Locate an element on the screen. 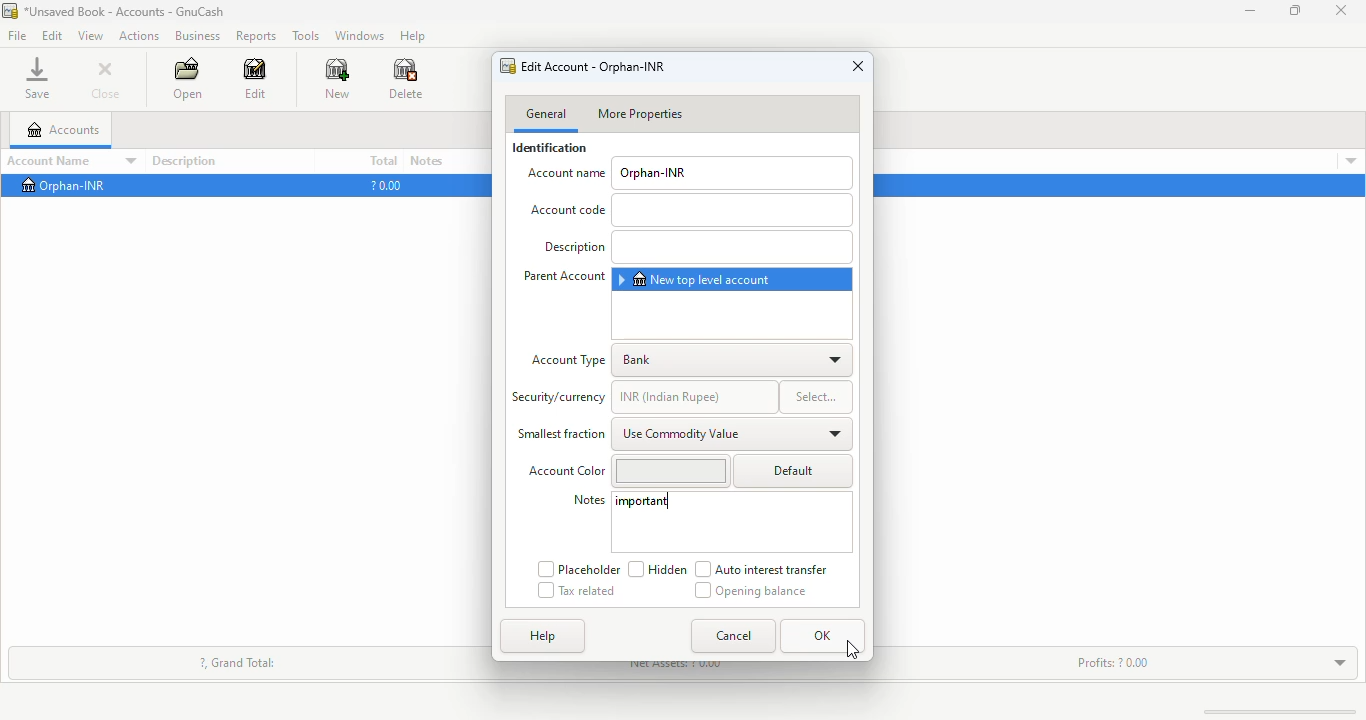 Image resolution: width=1366 pixels, height=720 pixels. profits: ? 0.00 is located at coordinates (1113, 662).